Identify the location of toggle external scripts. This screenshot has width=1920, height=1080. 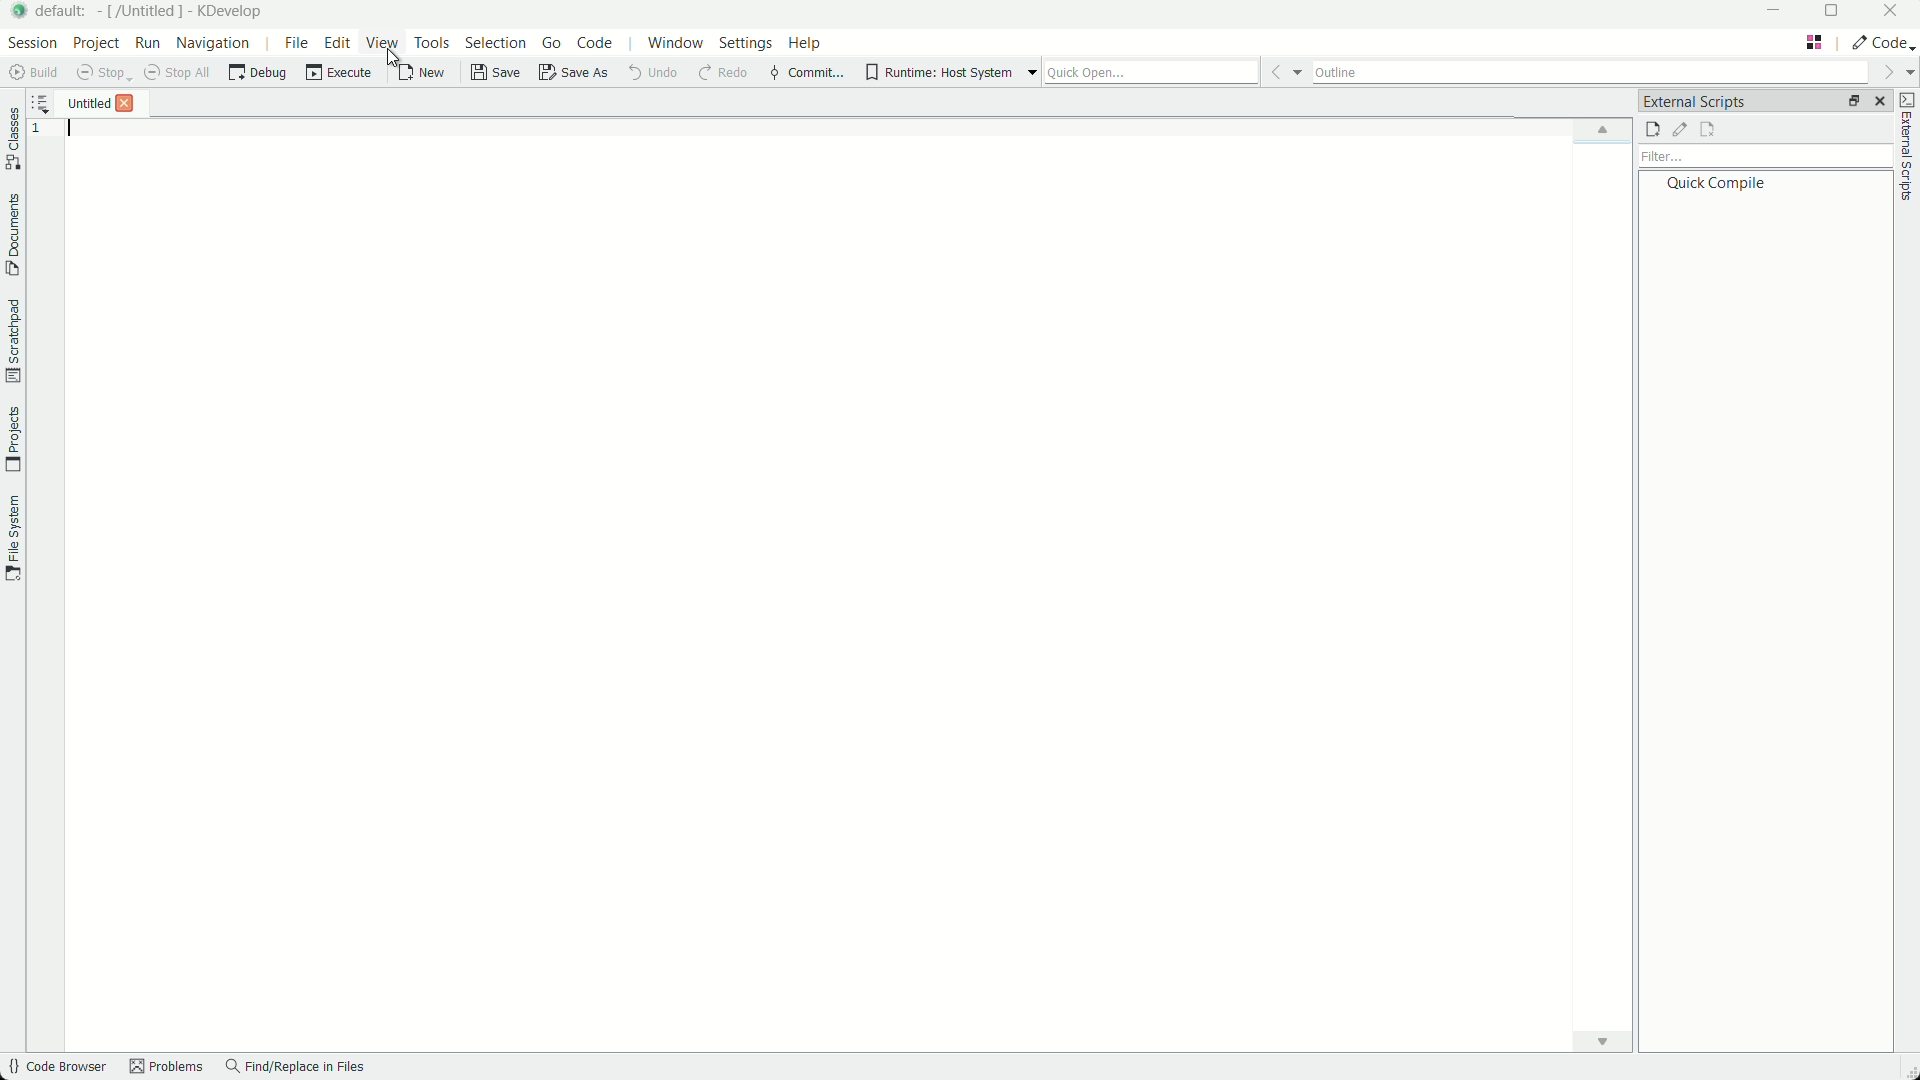
(1908, 150).